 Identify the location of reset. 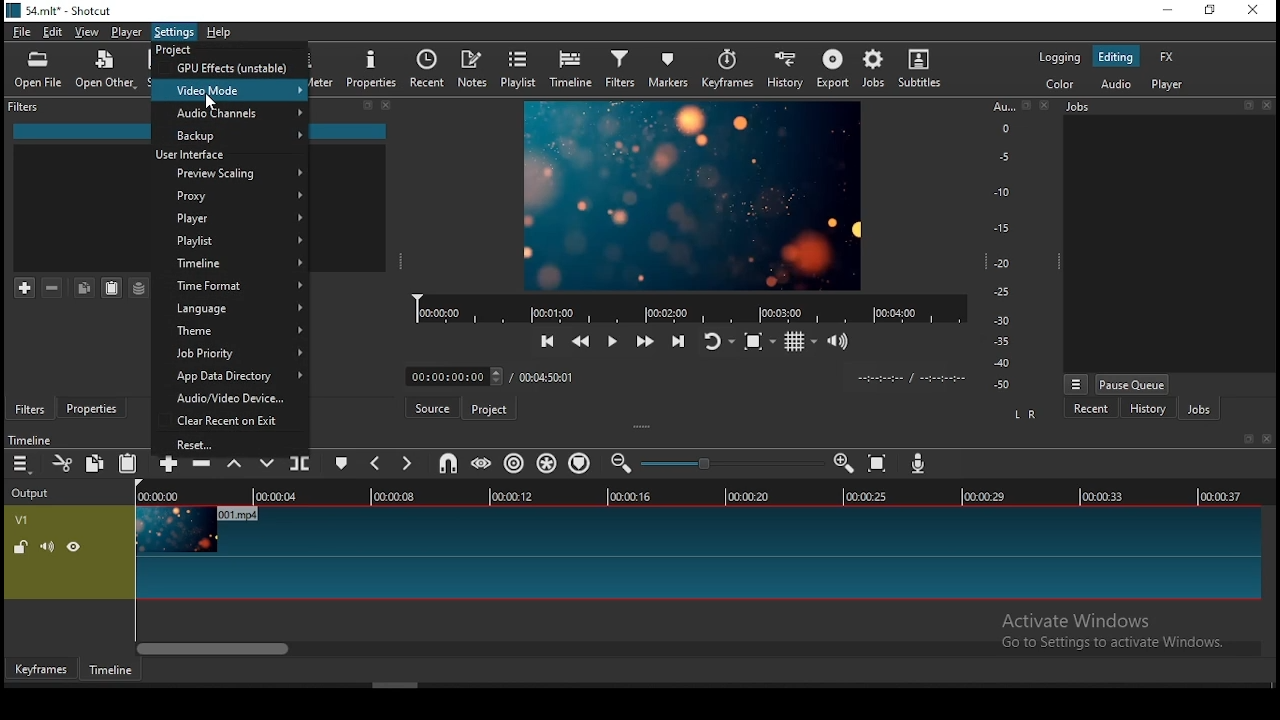
(232, 445).